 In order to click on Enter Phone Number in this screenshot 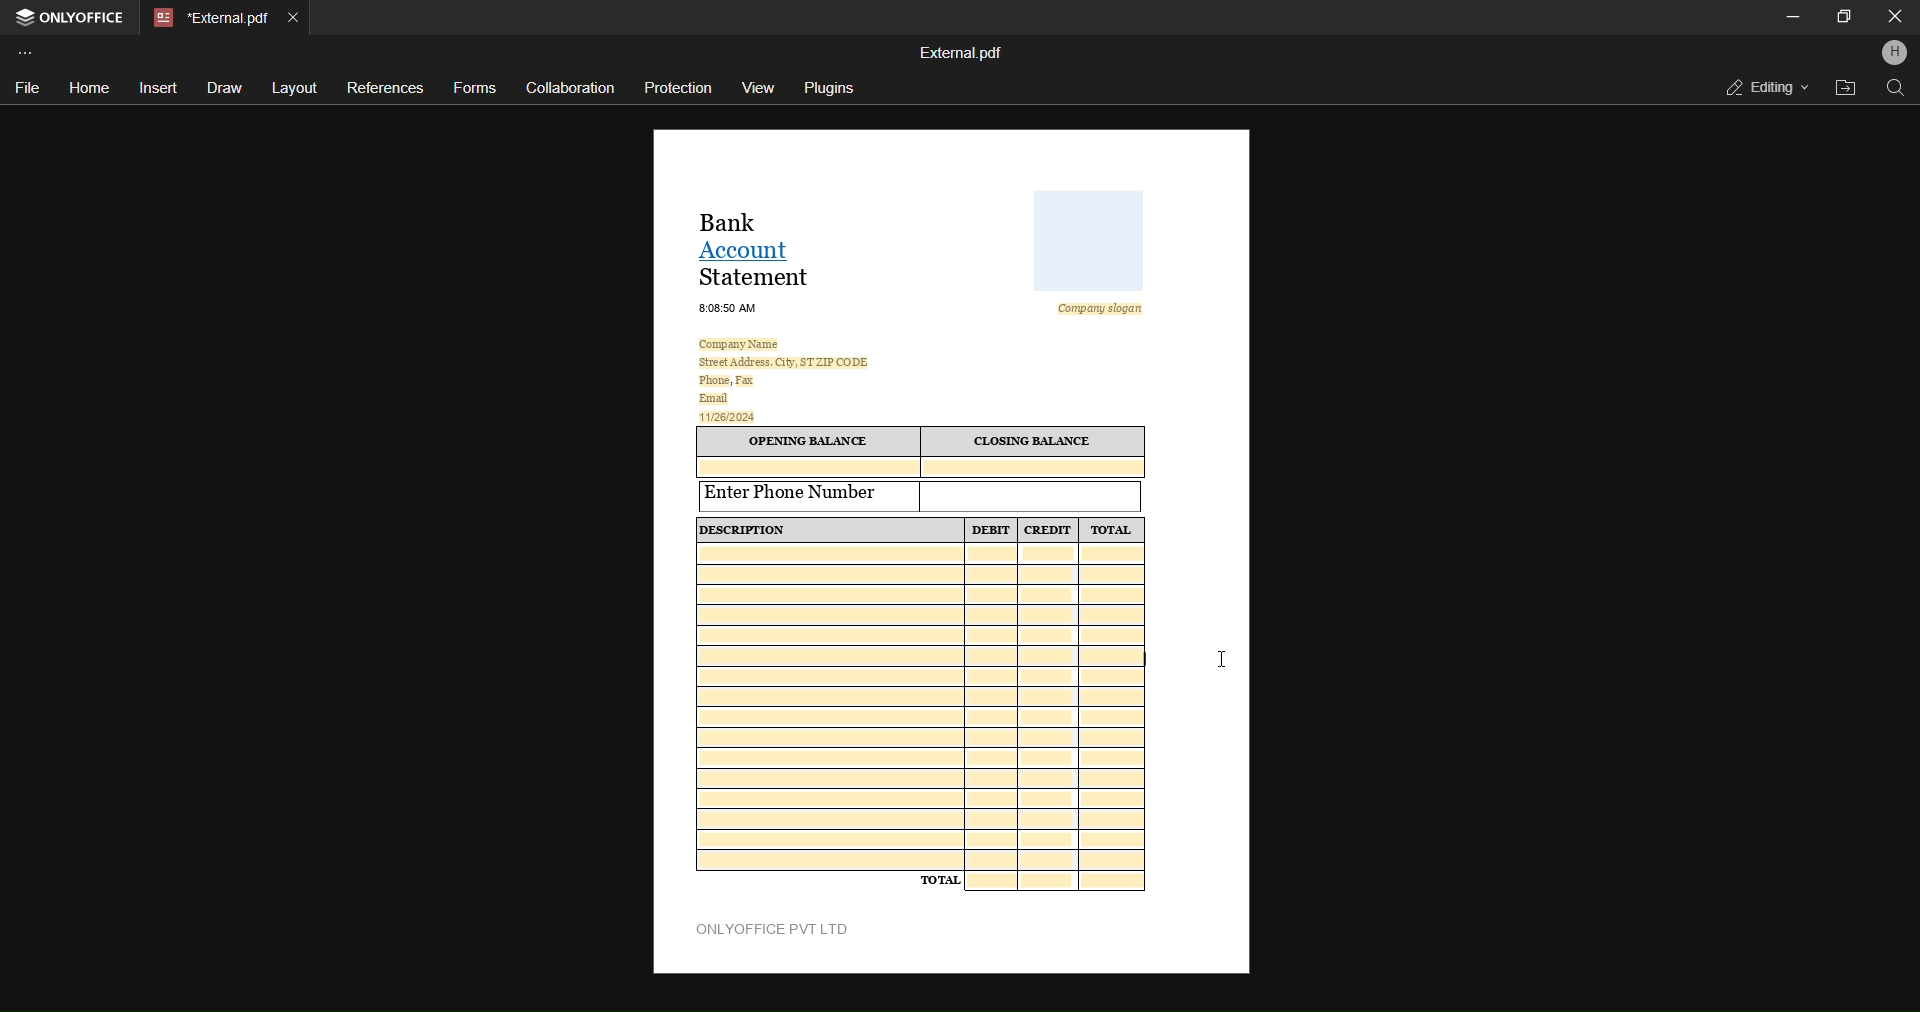, I will do `click(810, 494)`.